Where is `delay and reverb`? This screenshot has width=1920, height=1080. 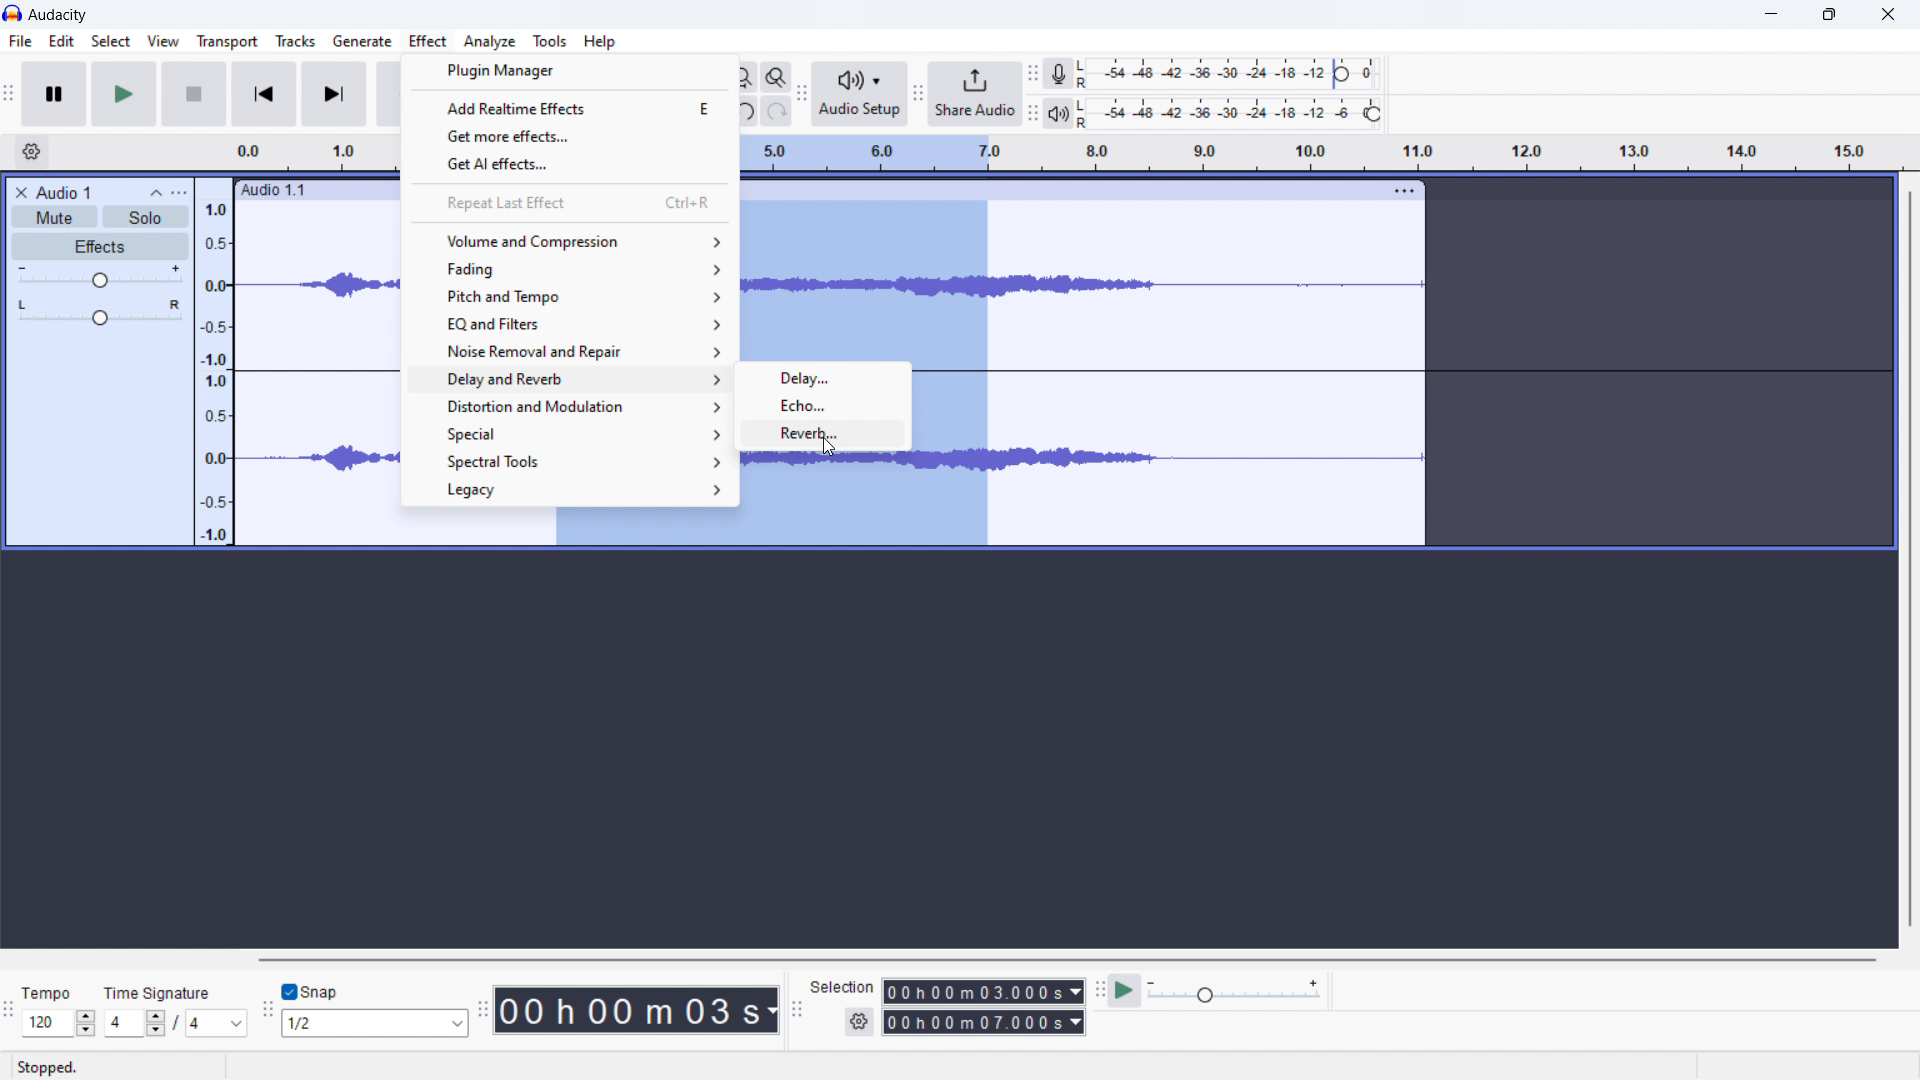 delay and reverb is located at coordinates (569, 380).